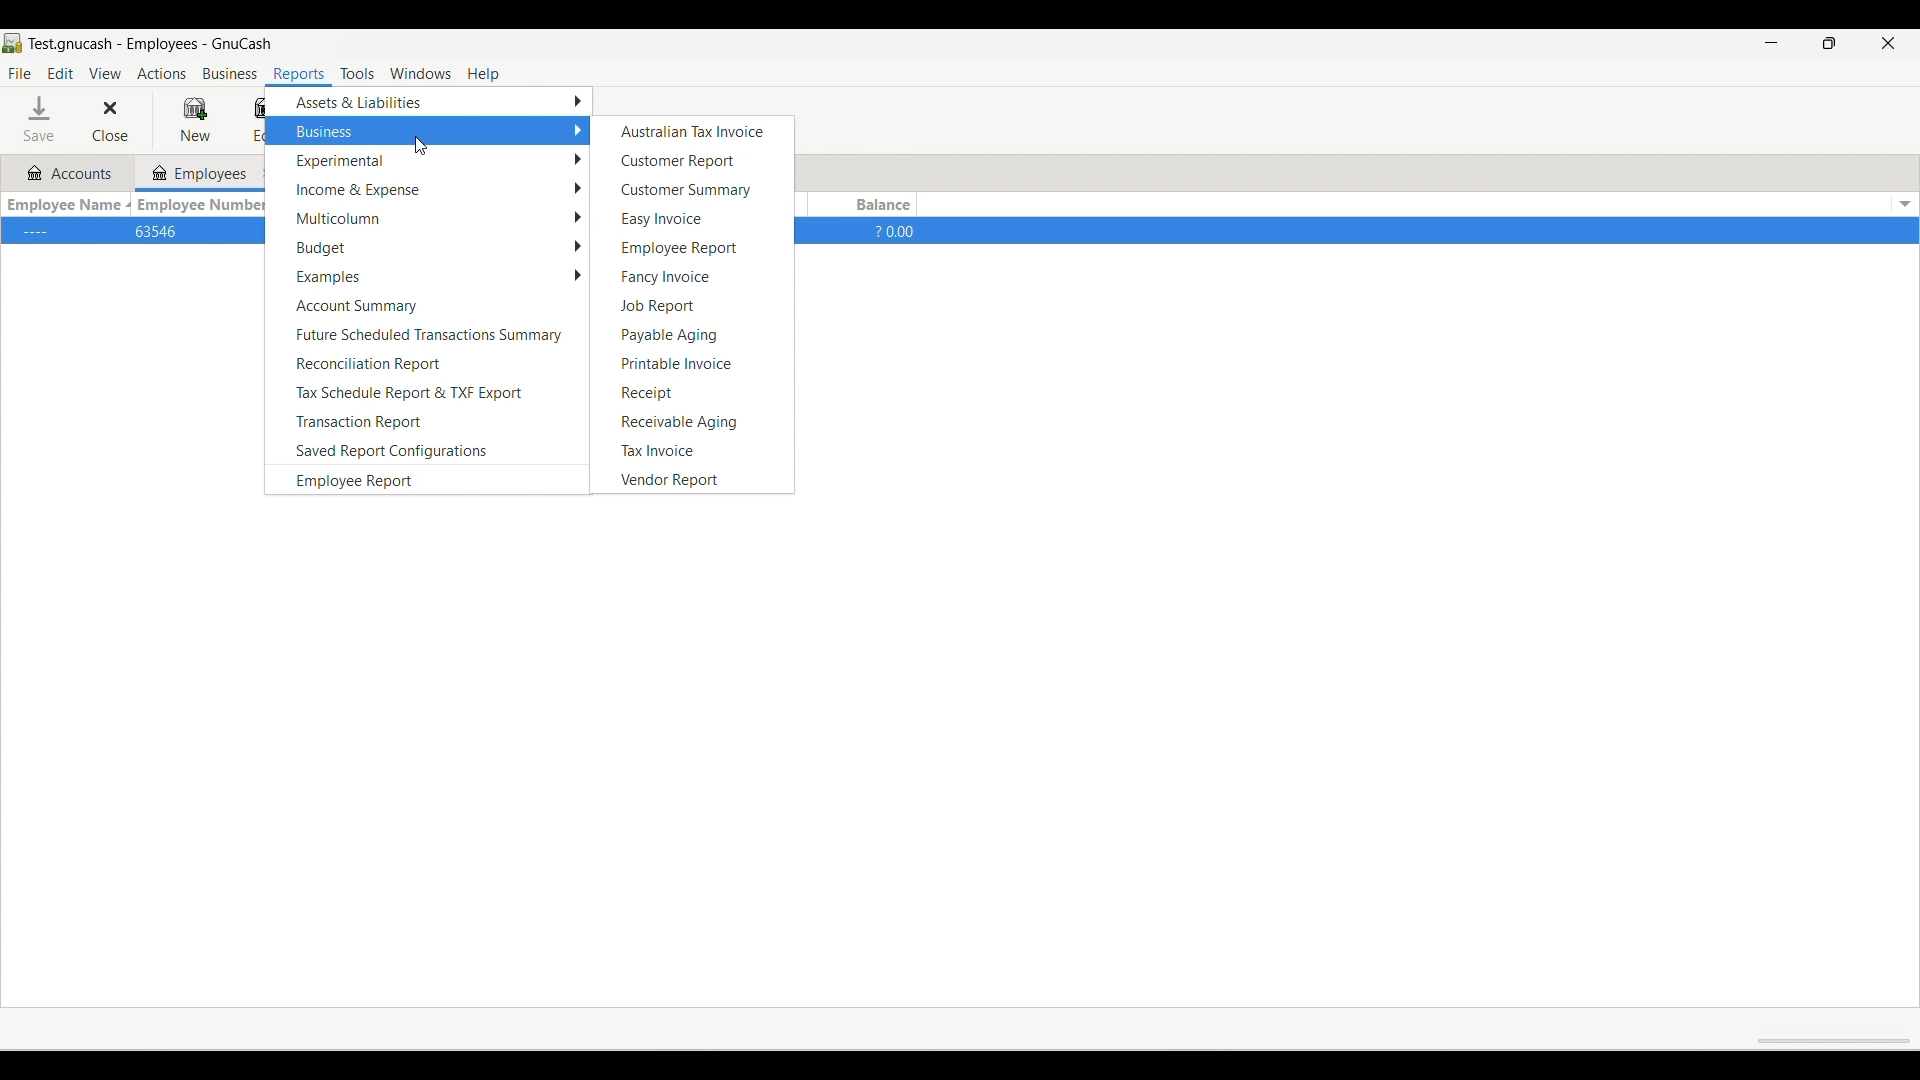 This screenshot has height=1080, width=1920. Describe the element at coordinates (427, 305) in the screenshot. I see `Account summary` at that location.